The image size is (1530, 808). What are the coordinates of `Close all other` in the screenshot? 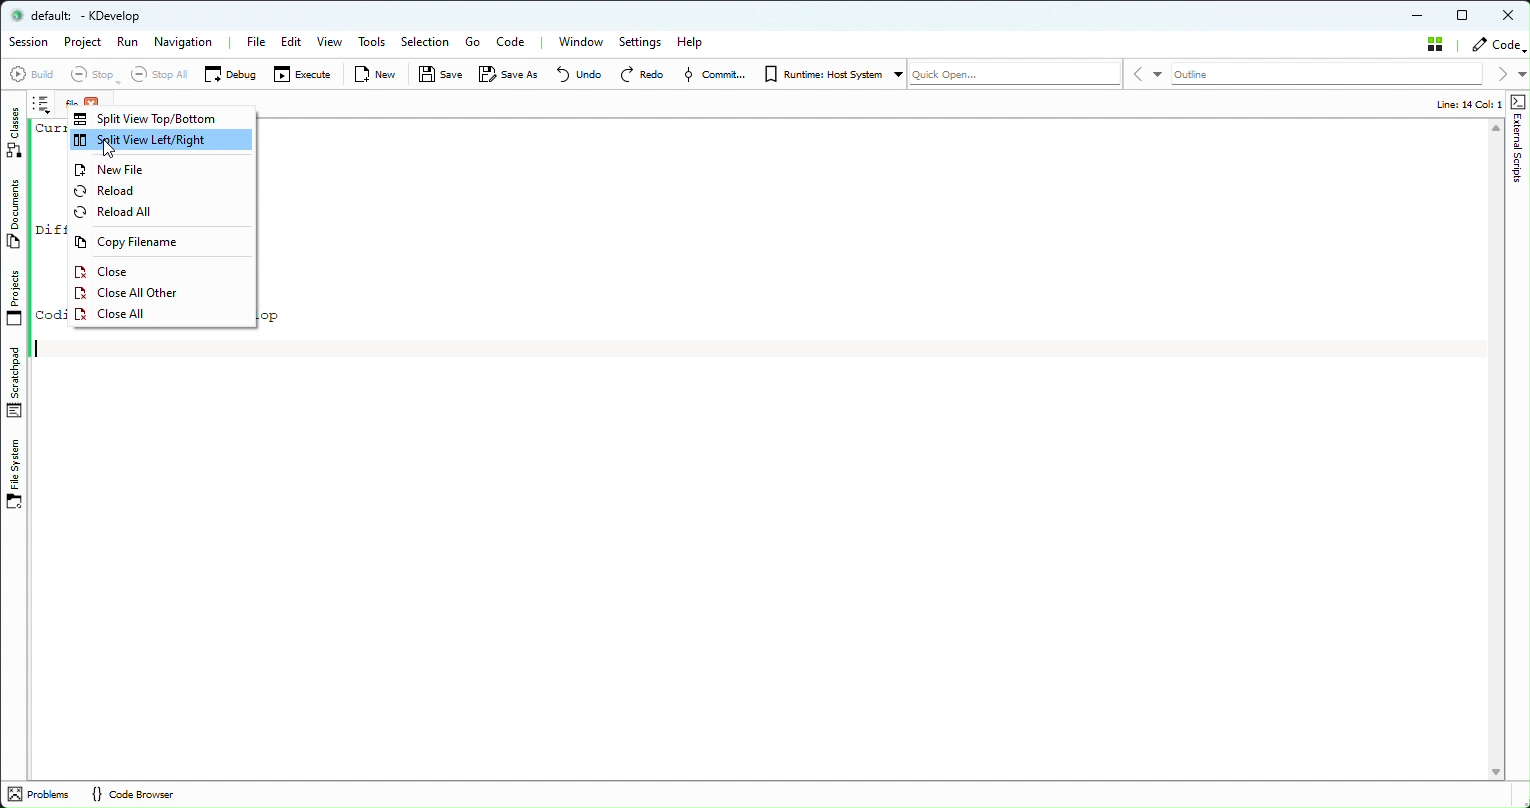 It's located at (161, 295).